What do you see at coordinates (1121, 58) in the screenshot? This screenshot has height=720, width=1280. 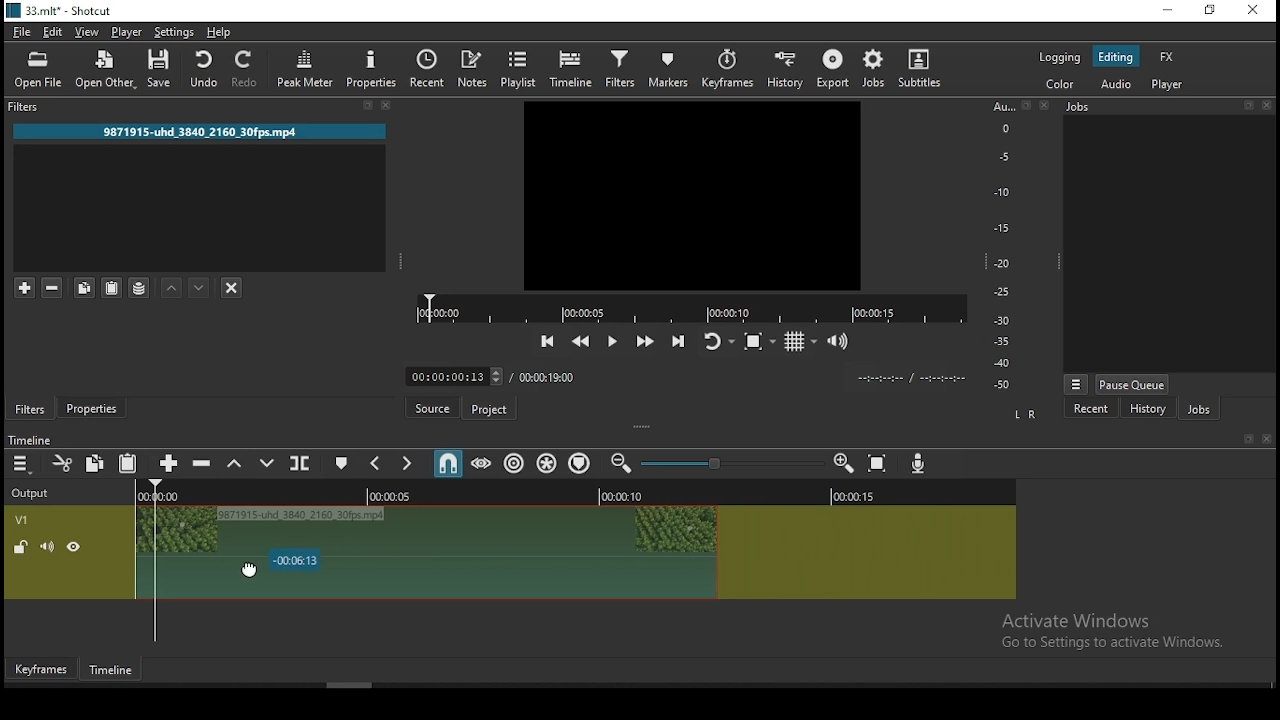 I see `editing` at bounding box center [1121, 58].